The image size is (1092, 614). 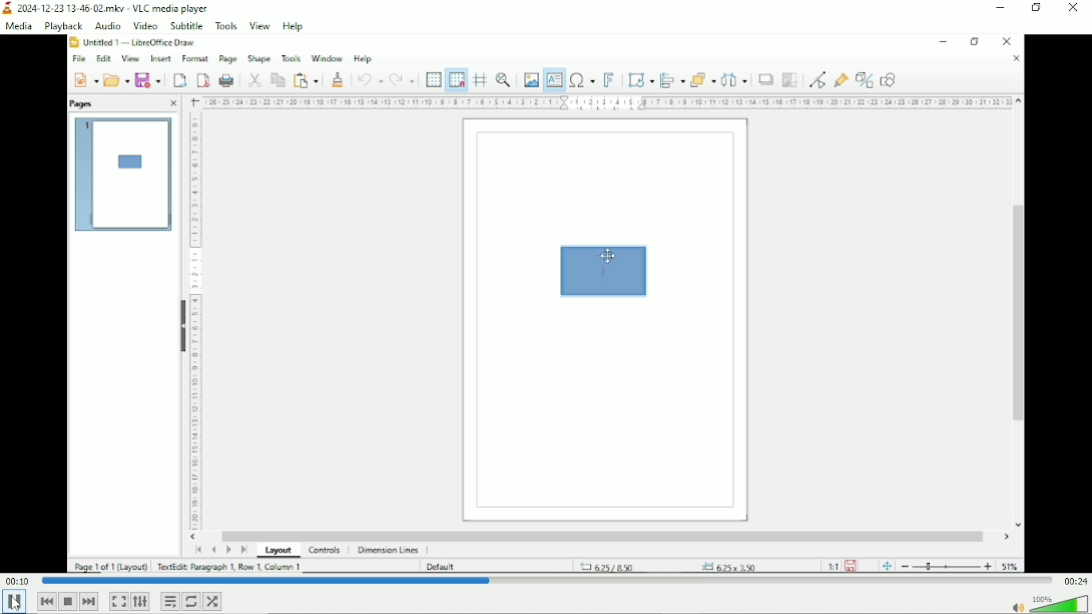 What do you see at coordinates (68, 602) in the screenshot?
I see `Stop playback` at bounding box center [68, 602].